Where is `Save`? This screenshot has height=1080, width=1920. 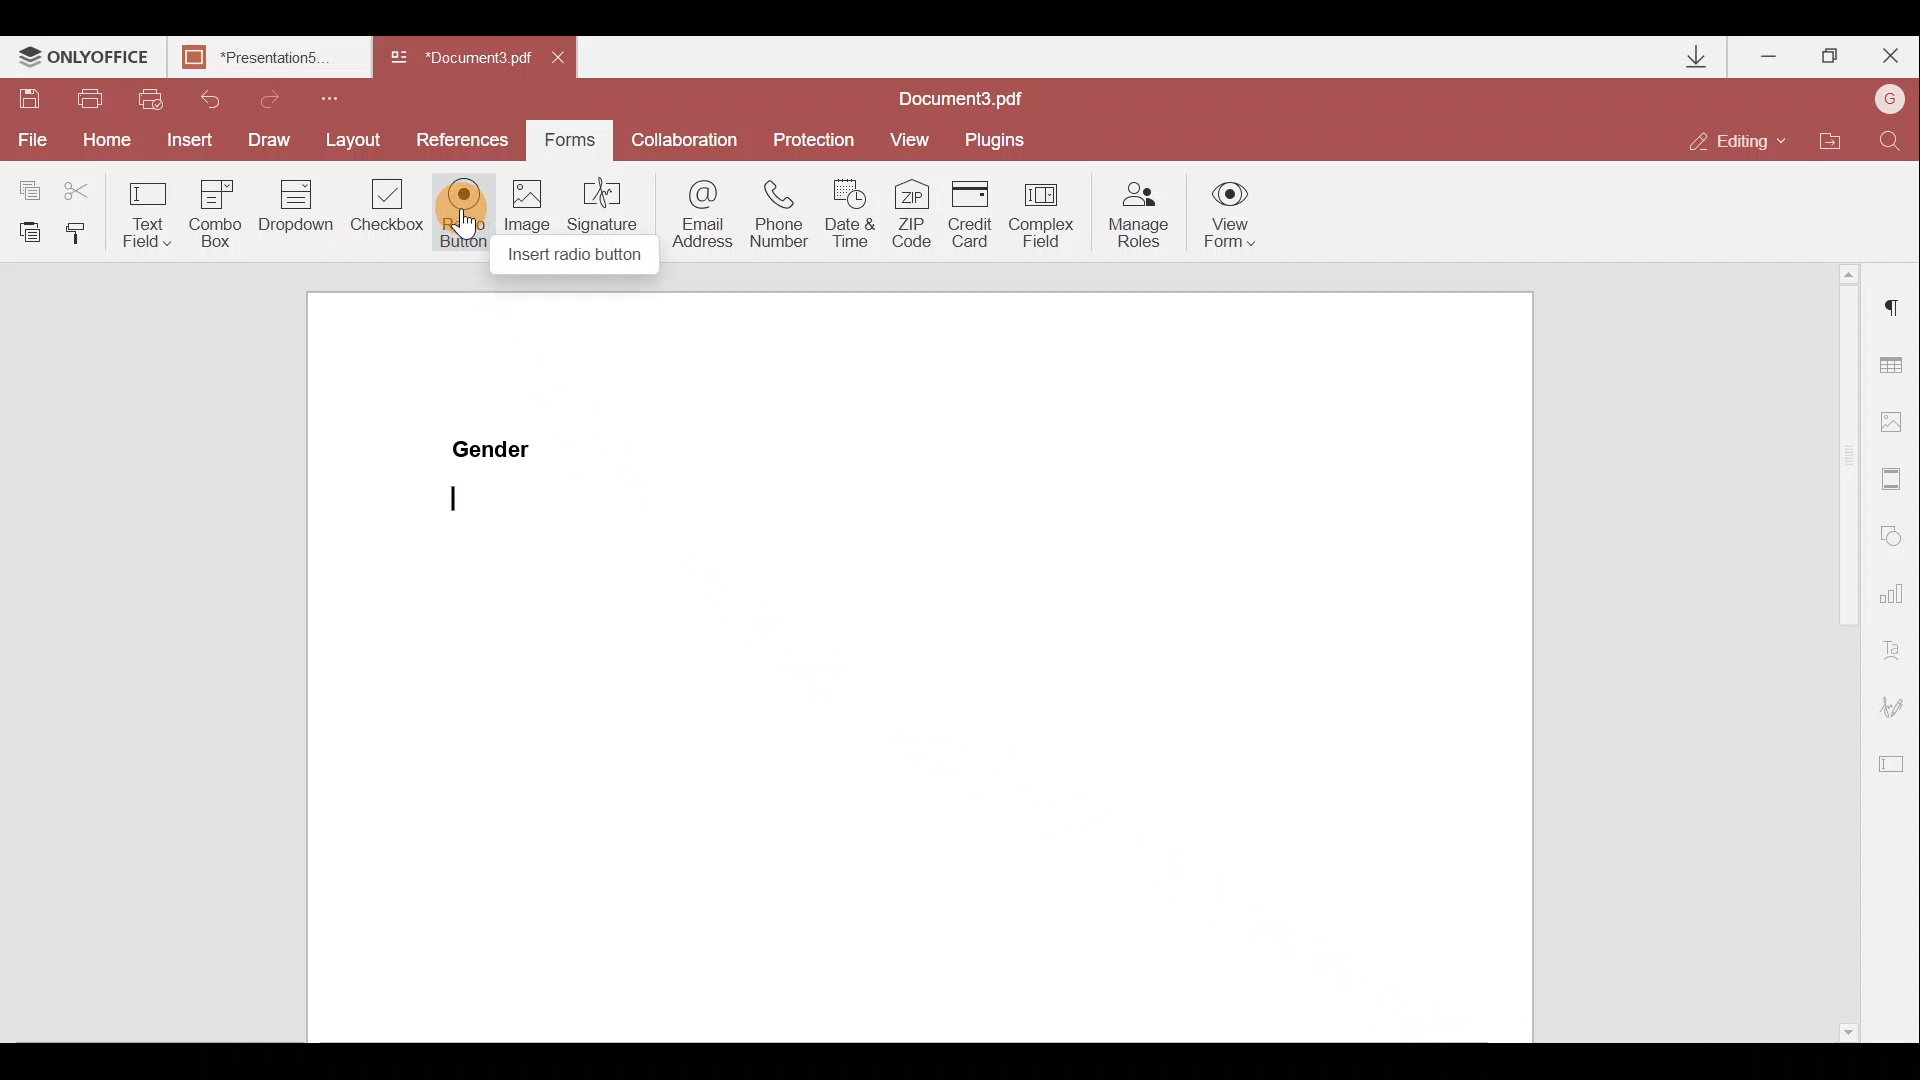
Save is located at coordinates (32, 100).